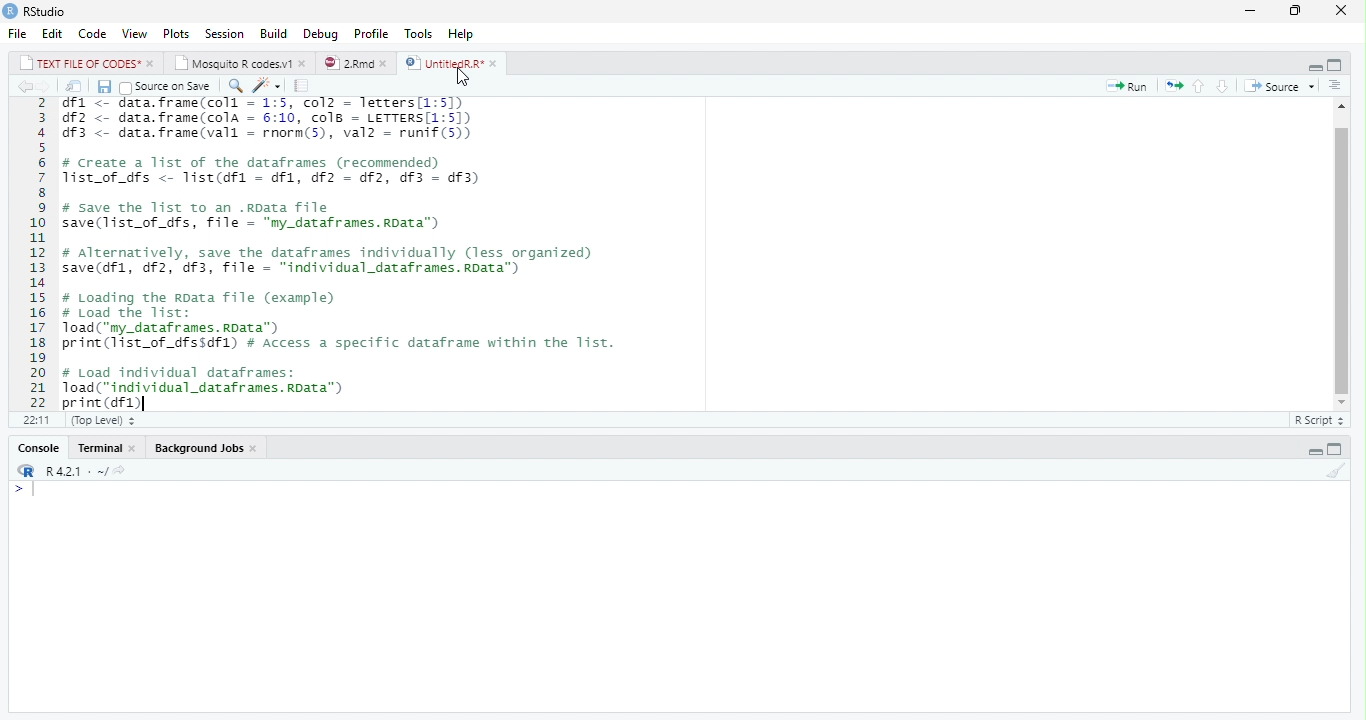  Describe the element at coordinates (33, 420) in the screenshot. I see `1:1` at that location.